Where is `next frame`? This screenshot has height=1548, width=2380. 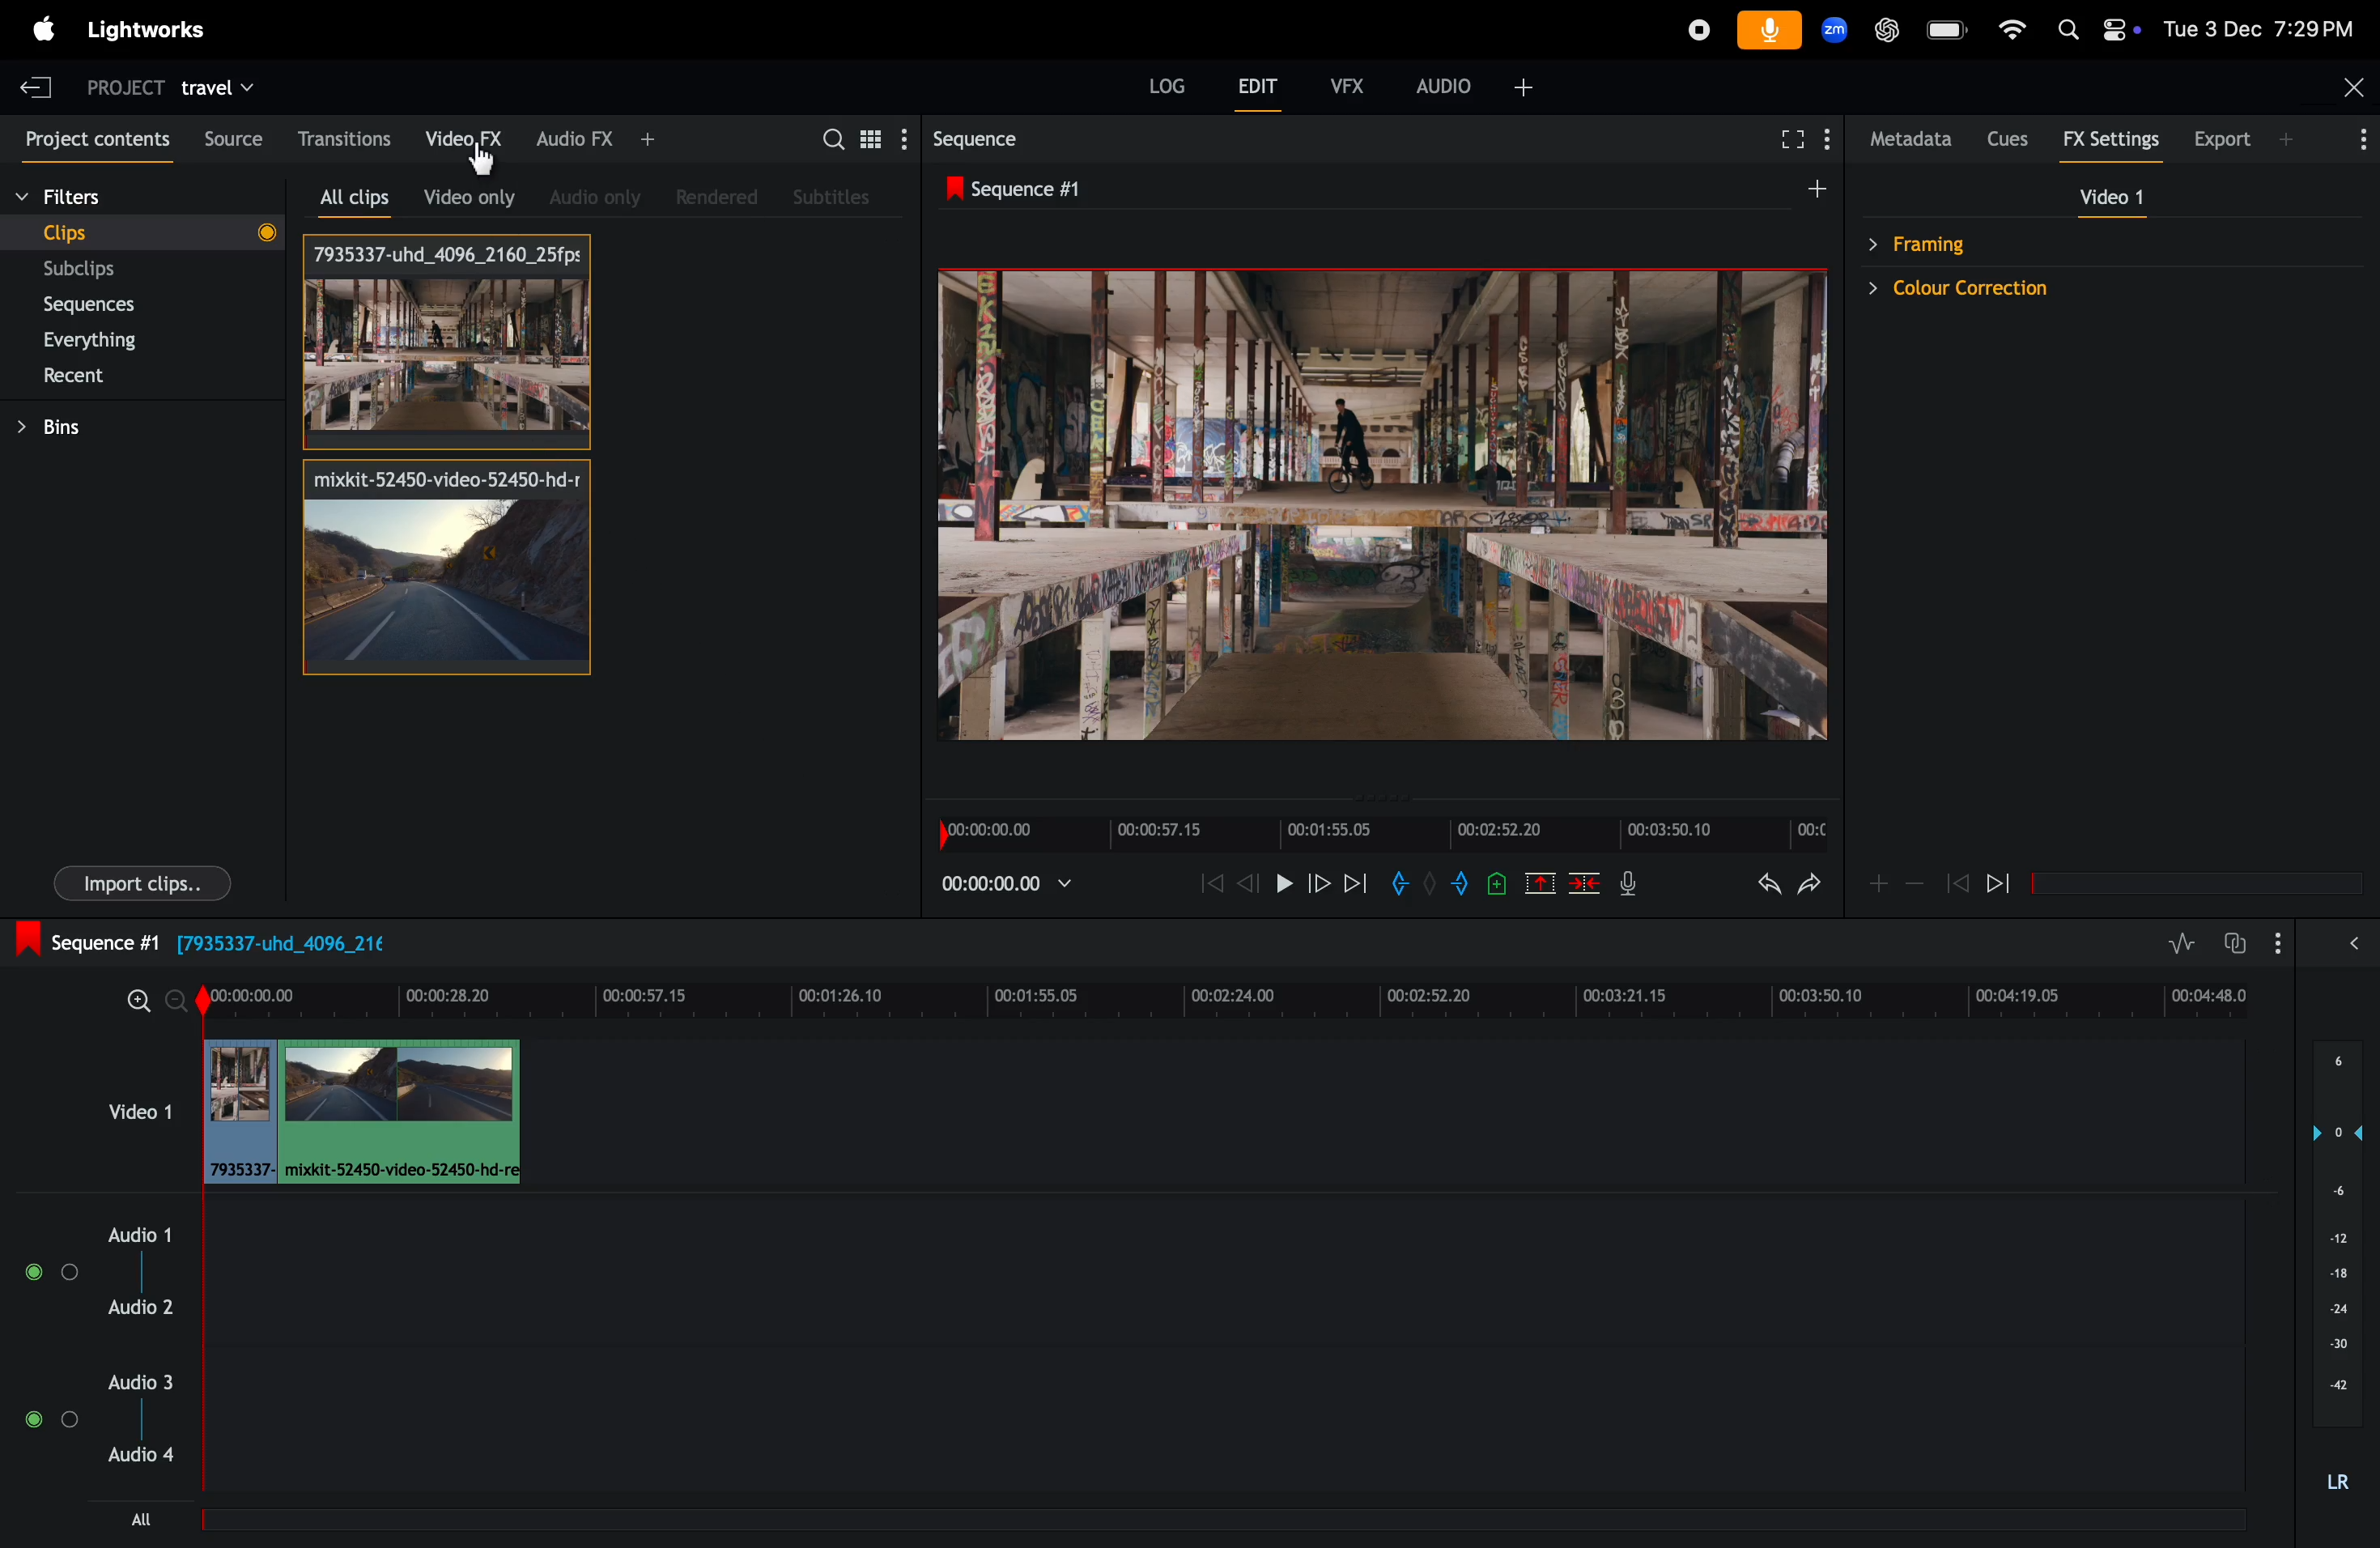
next frame is located at coordinates (1354, 882).